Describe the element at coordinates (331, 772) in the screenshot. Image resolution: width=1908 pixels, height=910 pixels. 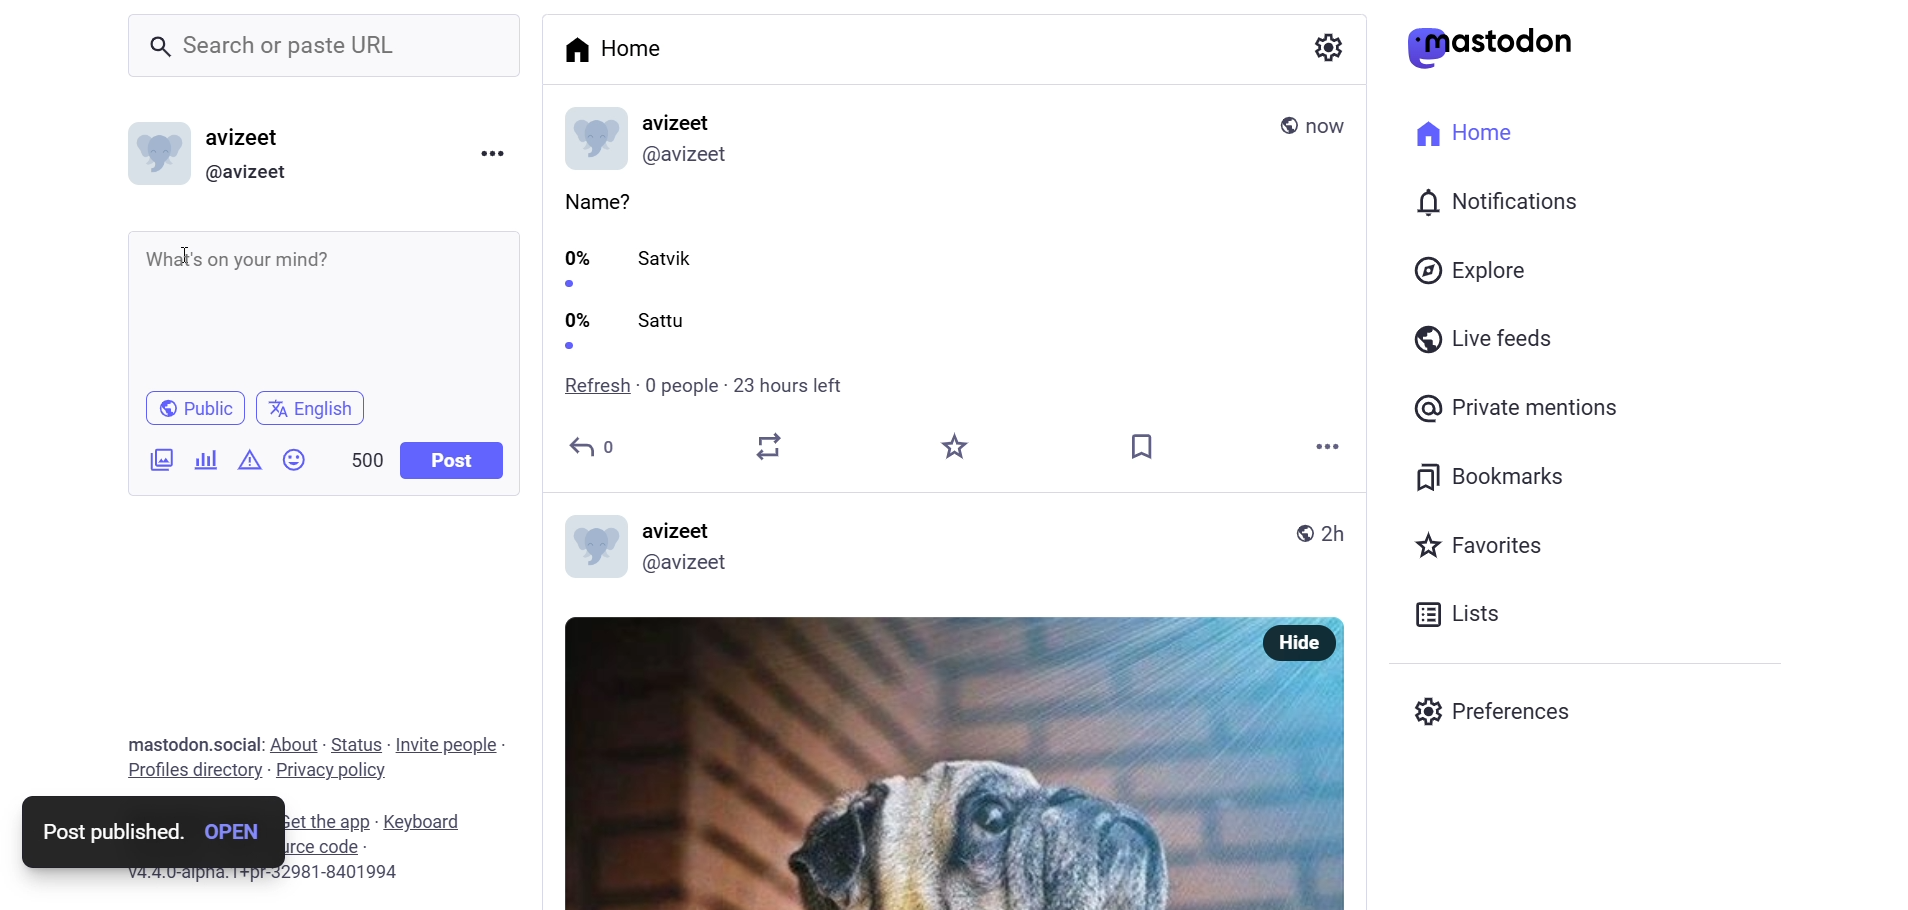
I see `privacy policy` at that location.